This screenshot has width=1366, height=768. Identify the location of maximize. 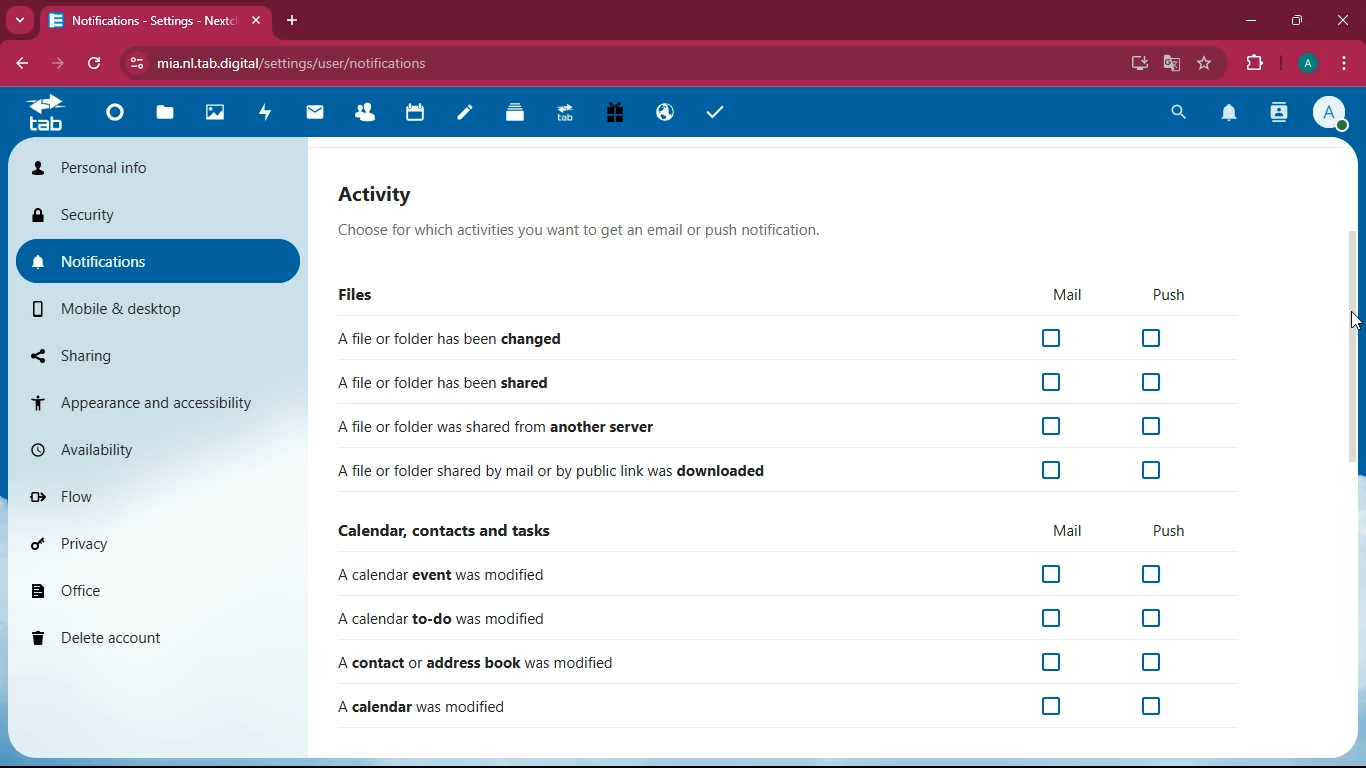
(1295, 22).